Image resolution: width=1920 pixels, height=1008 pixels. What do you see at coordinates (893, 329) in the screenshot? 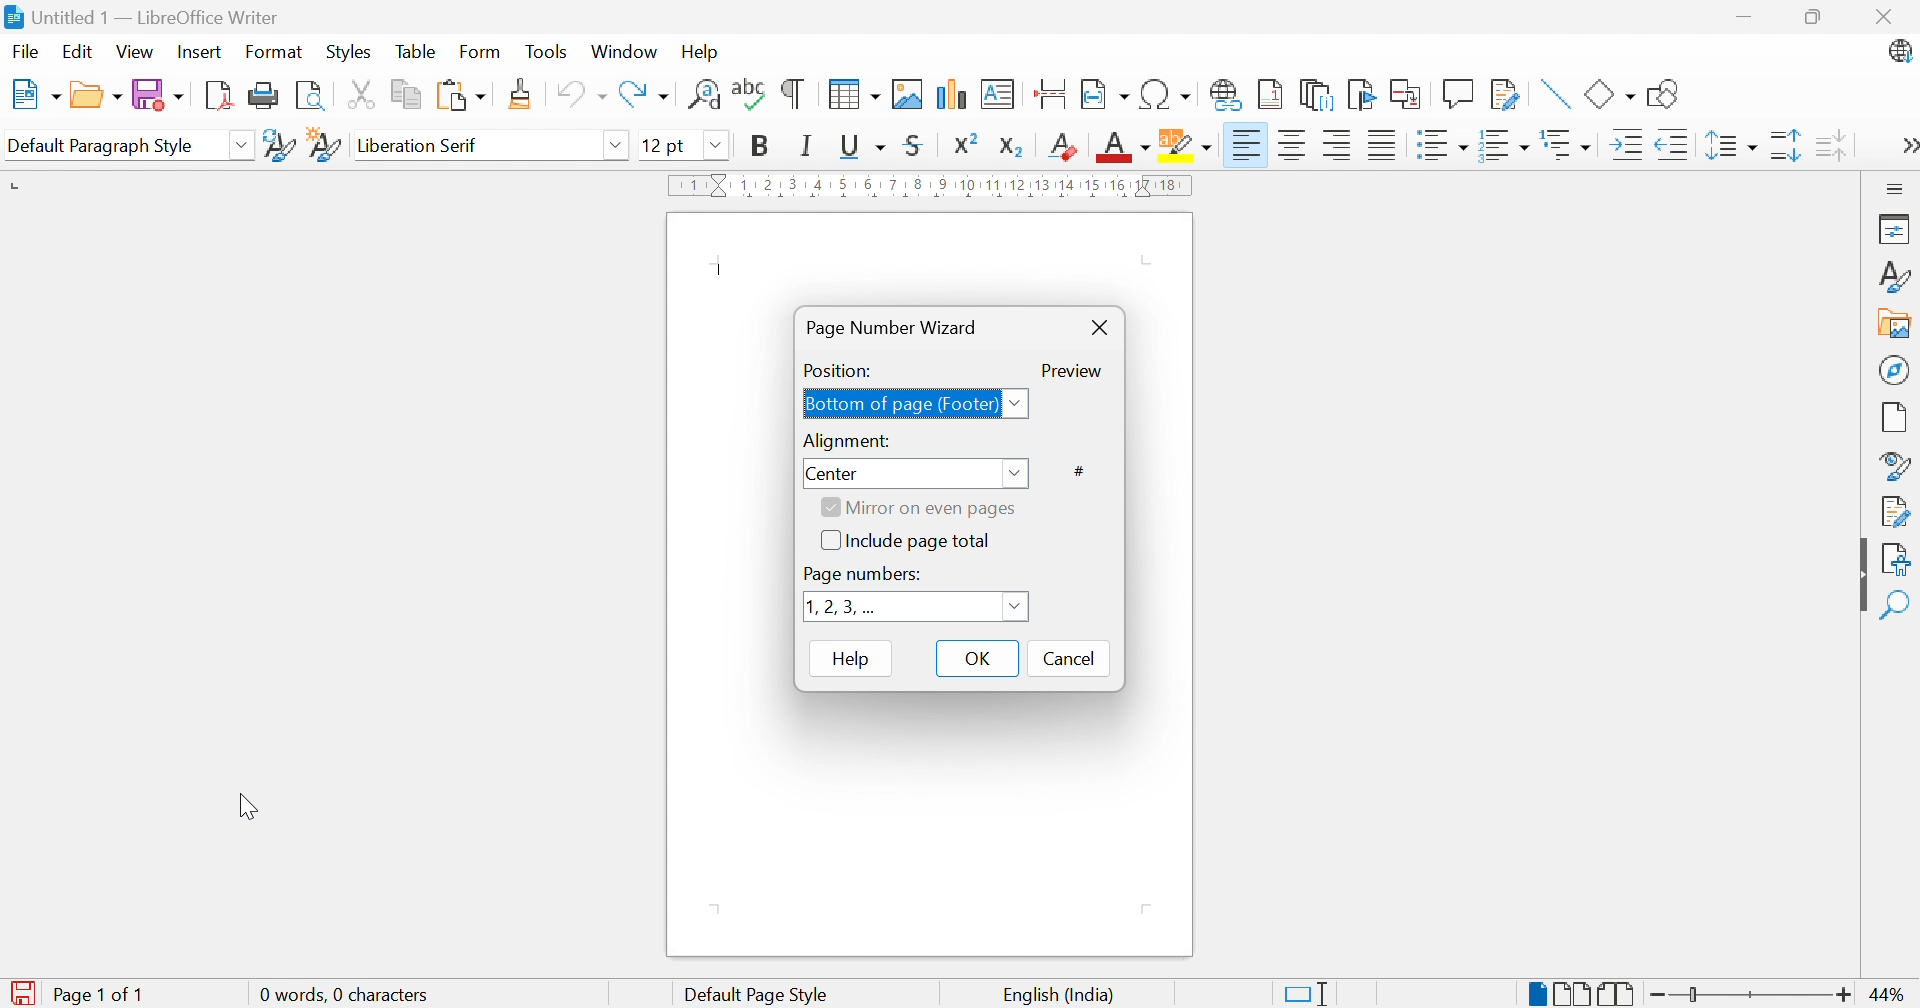
I see `Page number wizard` at bounding box center [893, 329].